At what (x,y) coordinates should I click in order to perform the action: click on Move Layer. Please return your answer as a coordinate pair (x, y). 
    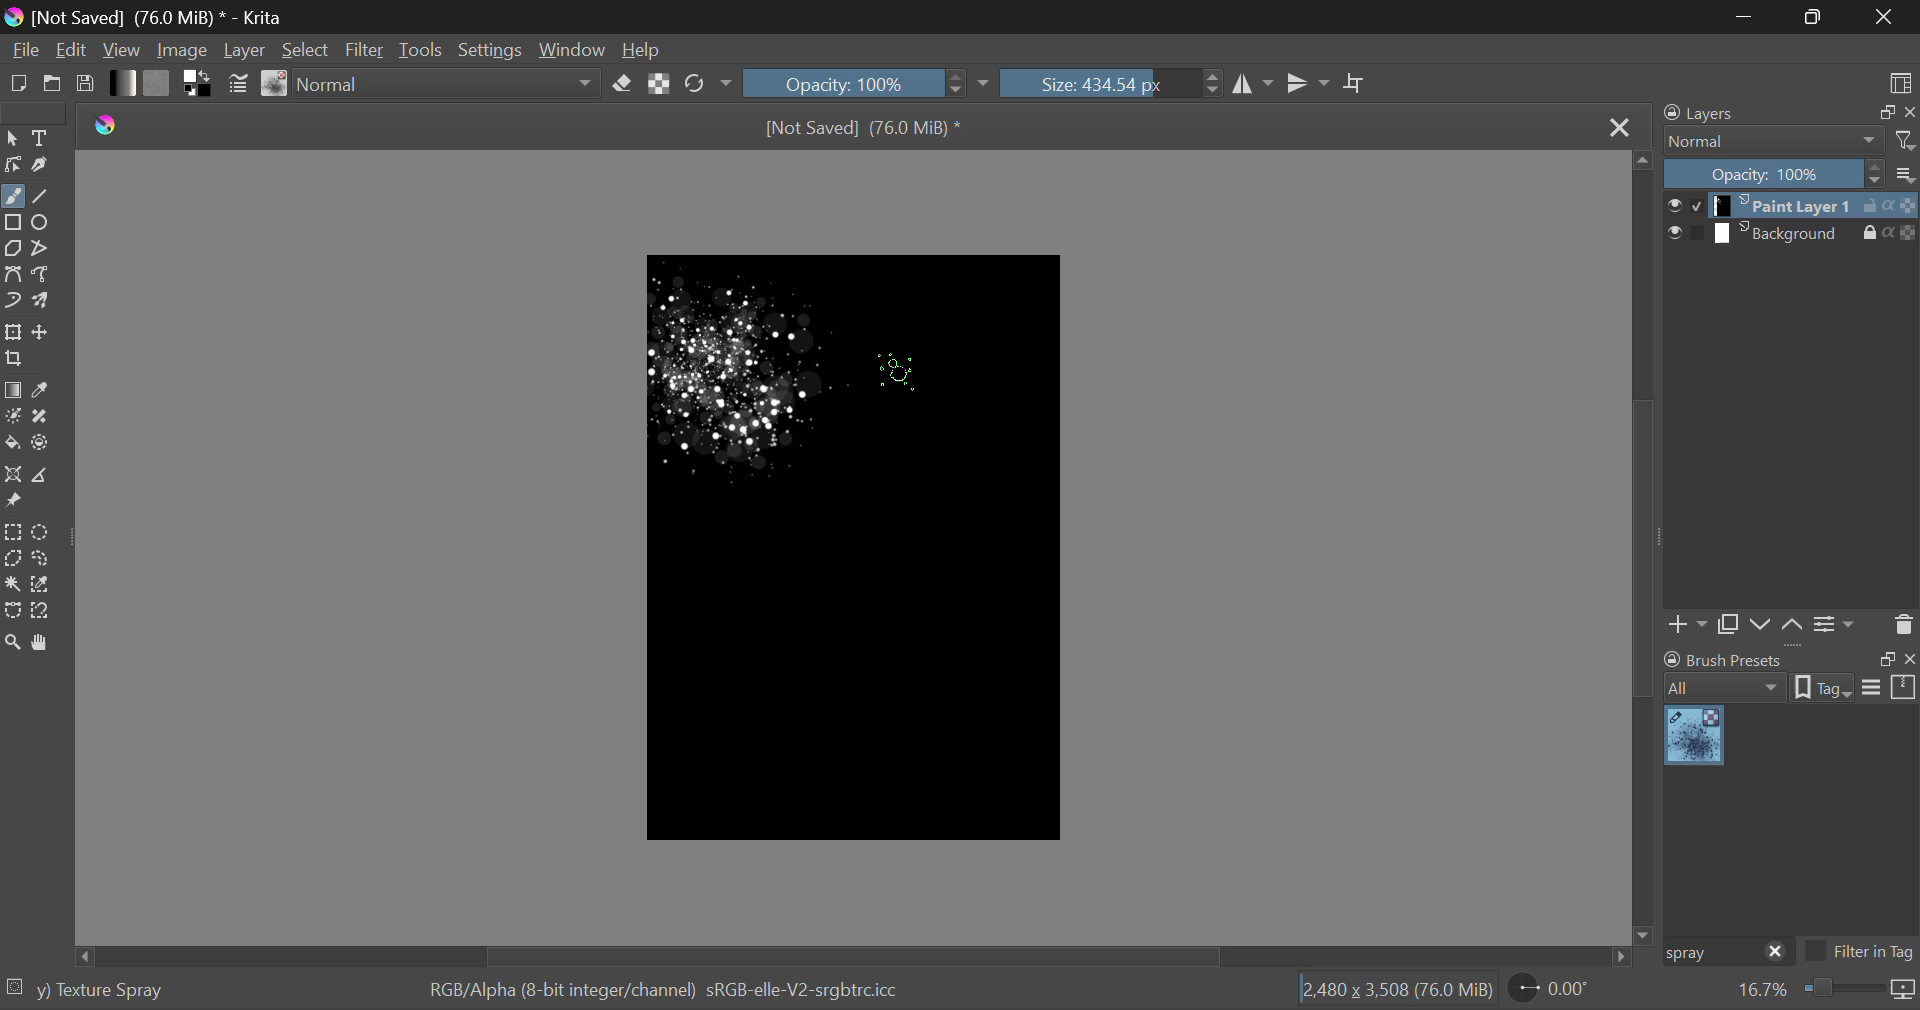
    Looking at the image, I should click on (41, 331).